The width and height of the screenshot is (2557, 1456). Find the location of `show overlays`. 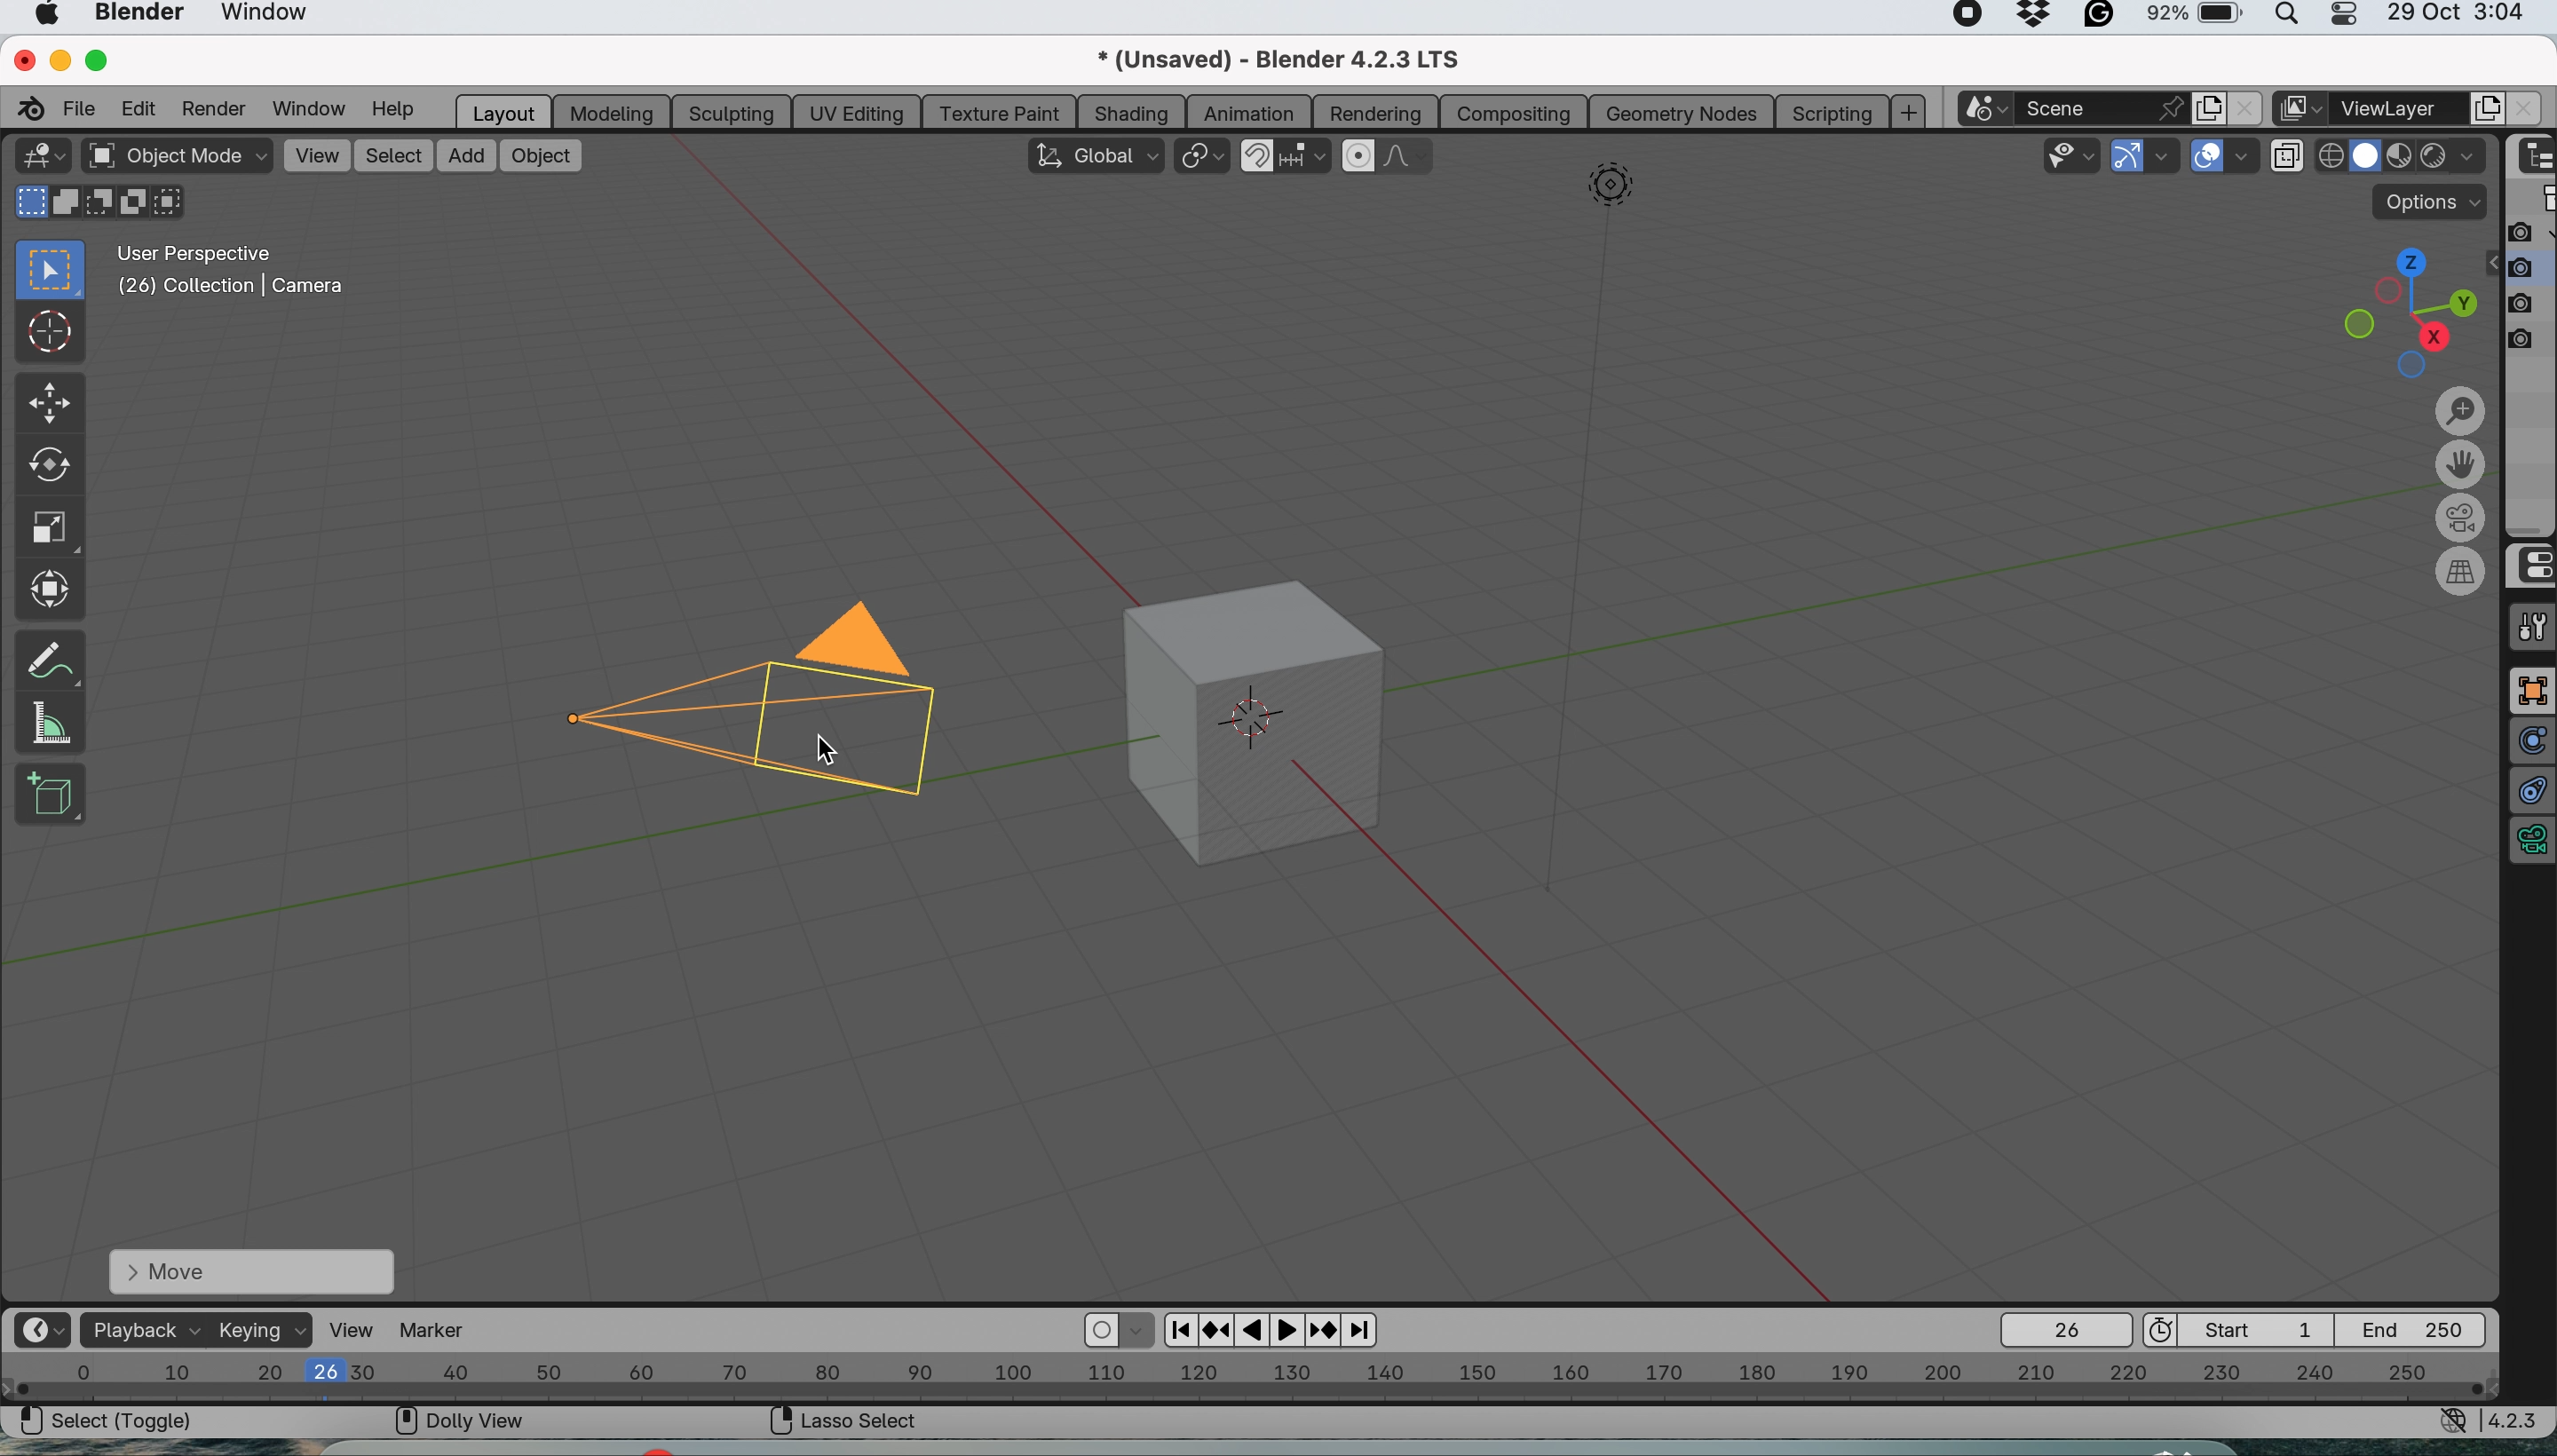

show overlays is located at coordinates (2209, 158).